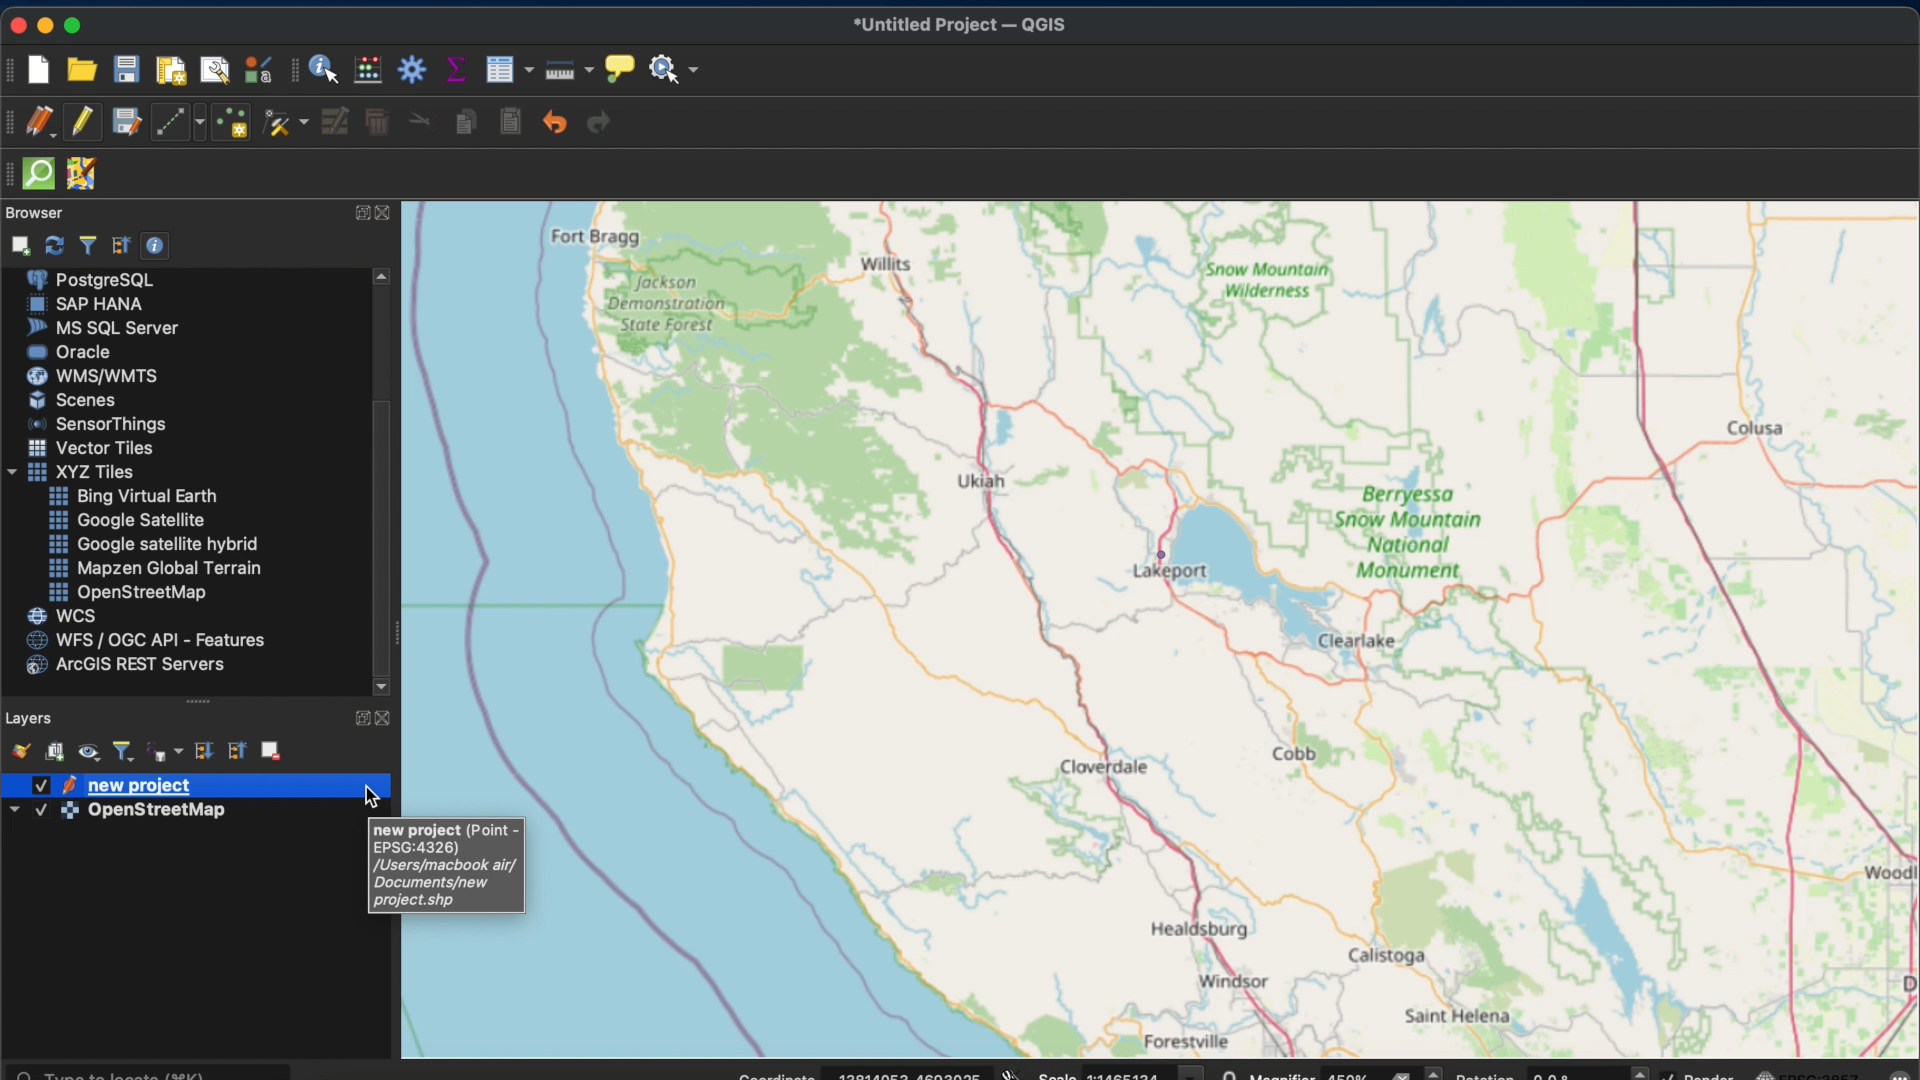 Image resolution: width=1920 pixels, height=1080 pixels. I want to click on minimize, so click(47, 25).